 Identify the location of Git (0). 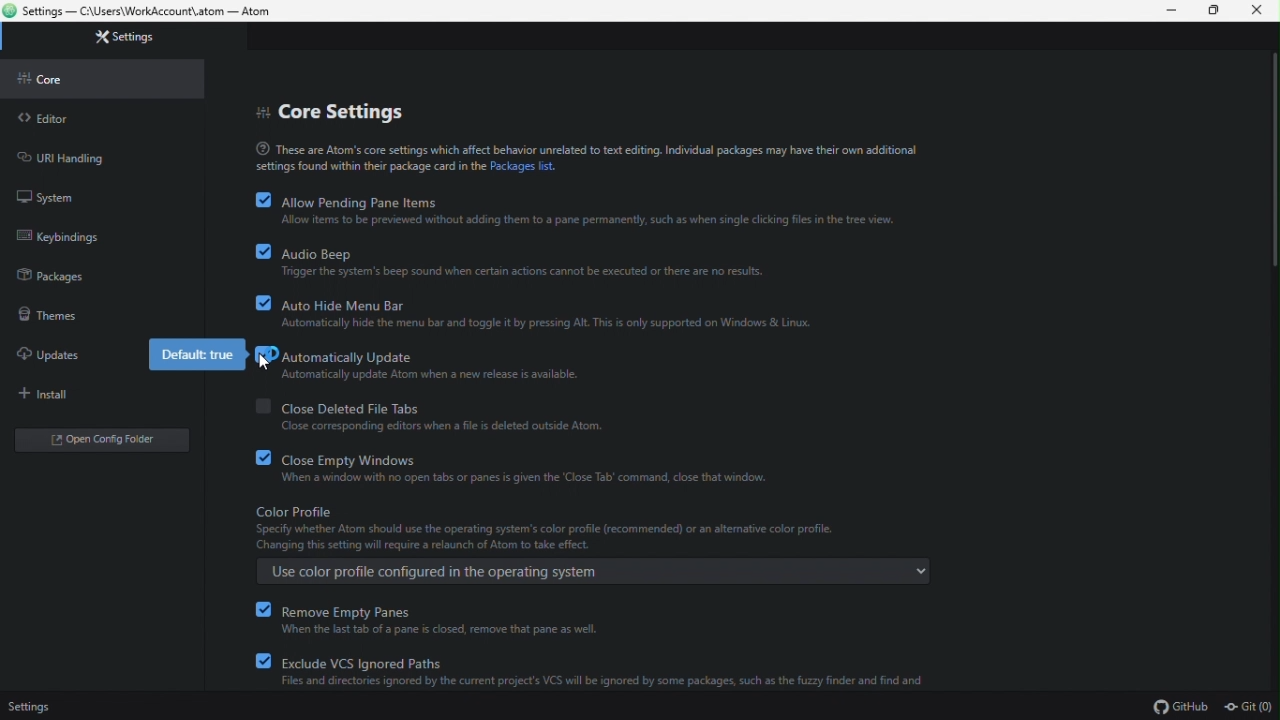
(1248, 704).